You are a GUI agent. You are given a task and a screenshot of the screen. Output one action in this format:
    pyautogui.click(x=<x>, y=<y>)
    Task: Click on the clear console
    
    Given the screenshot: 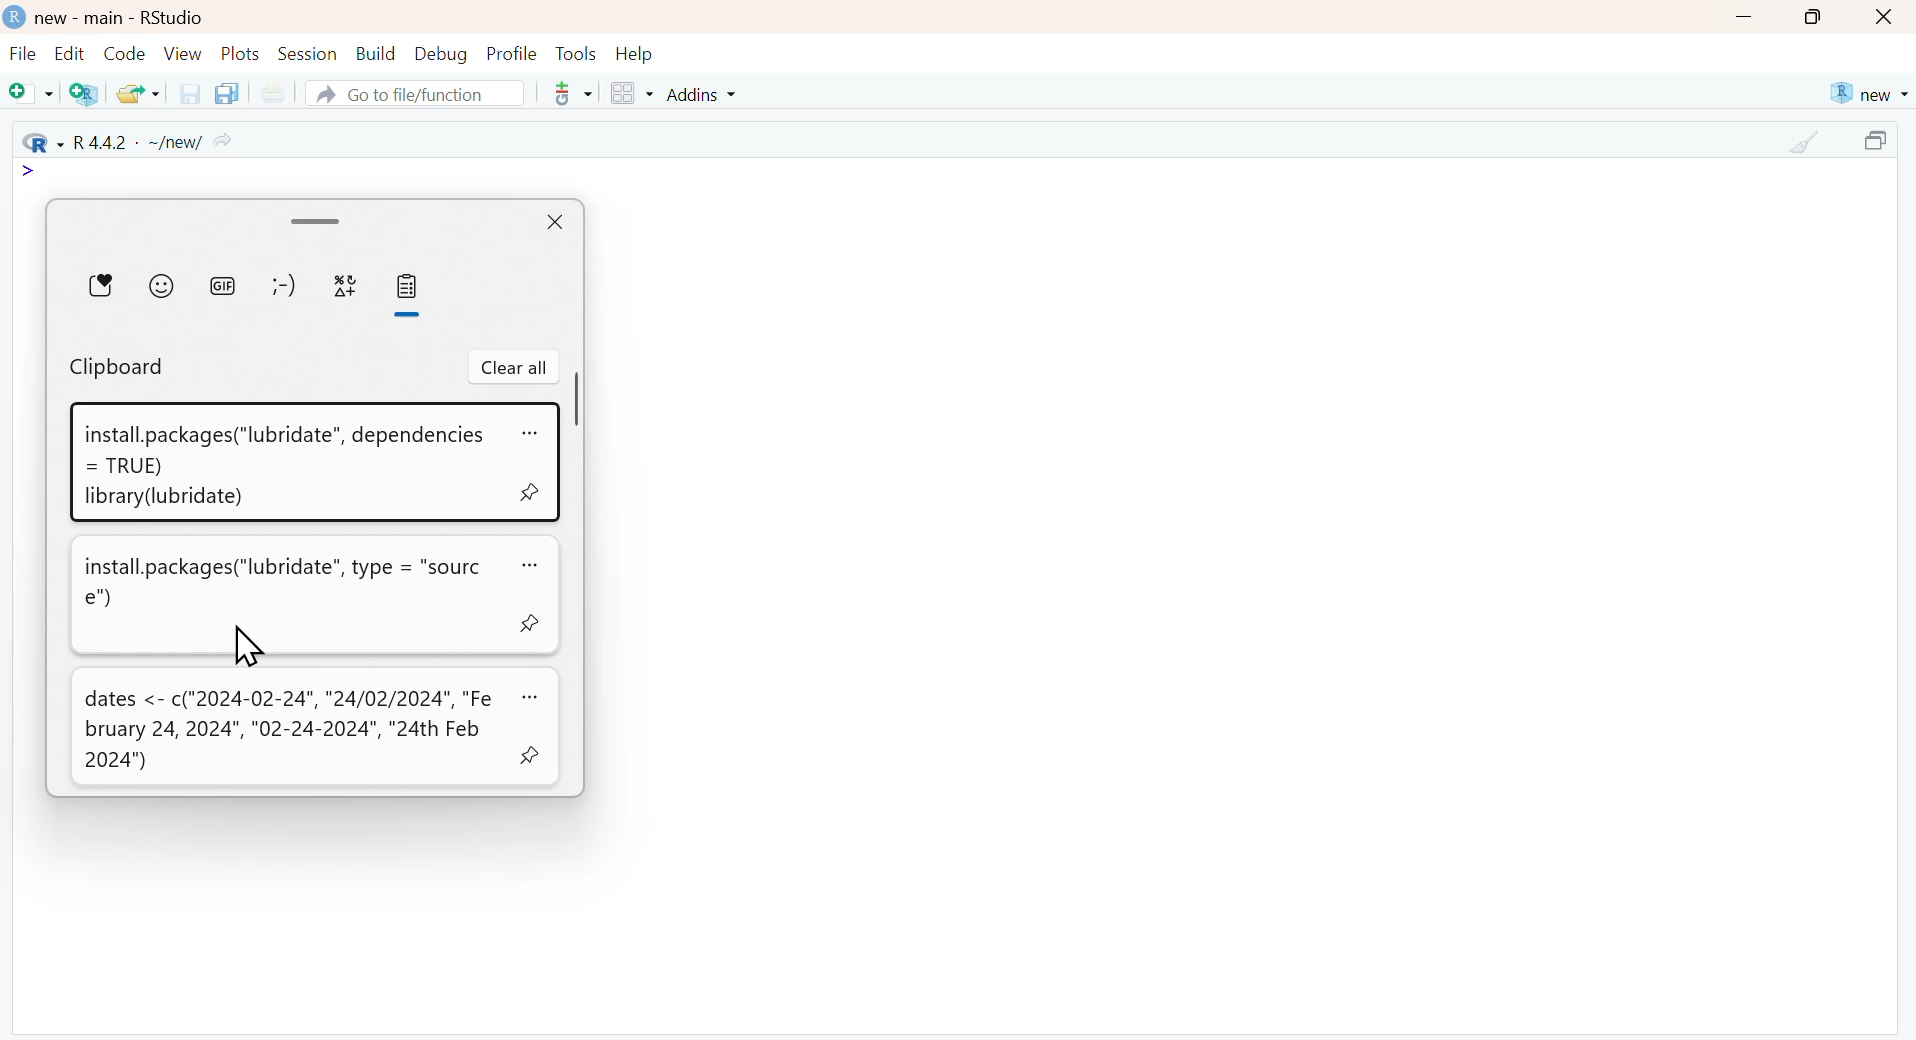 What is the action you would take?
    pyautogui.click(x=1806, y=143)
    